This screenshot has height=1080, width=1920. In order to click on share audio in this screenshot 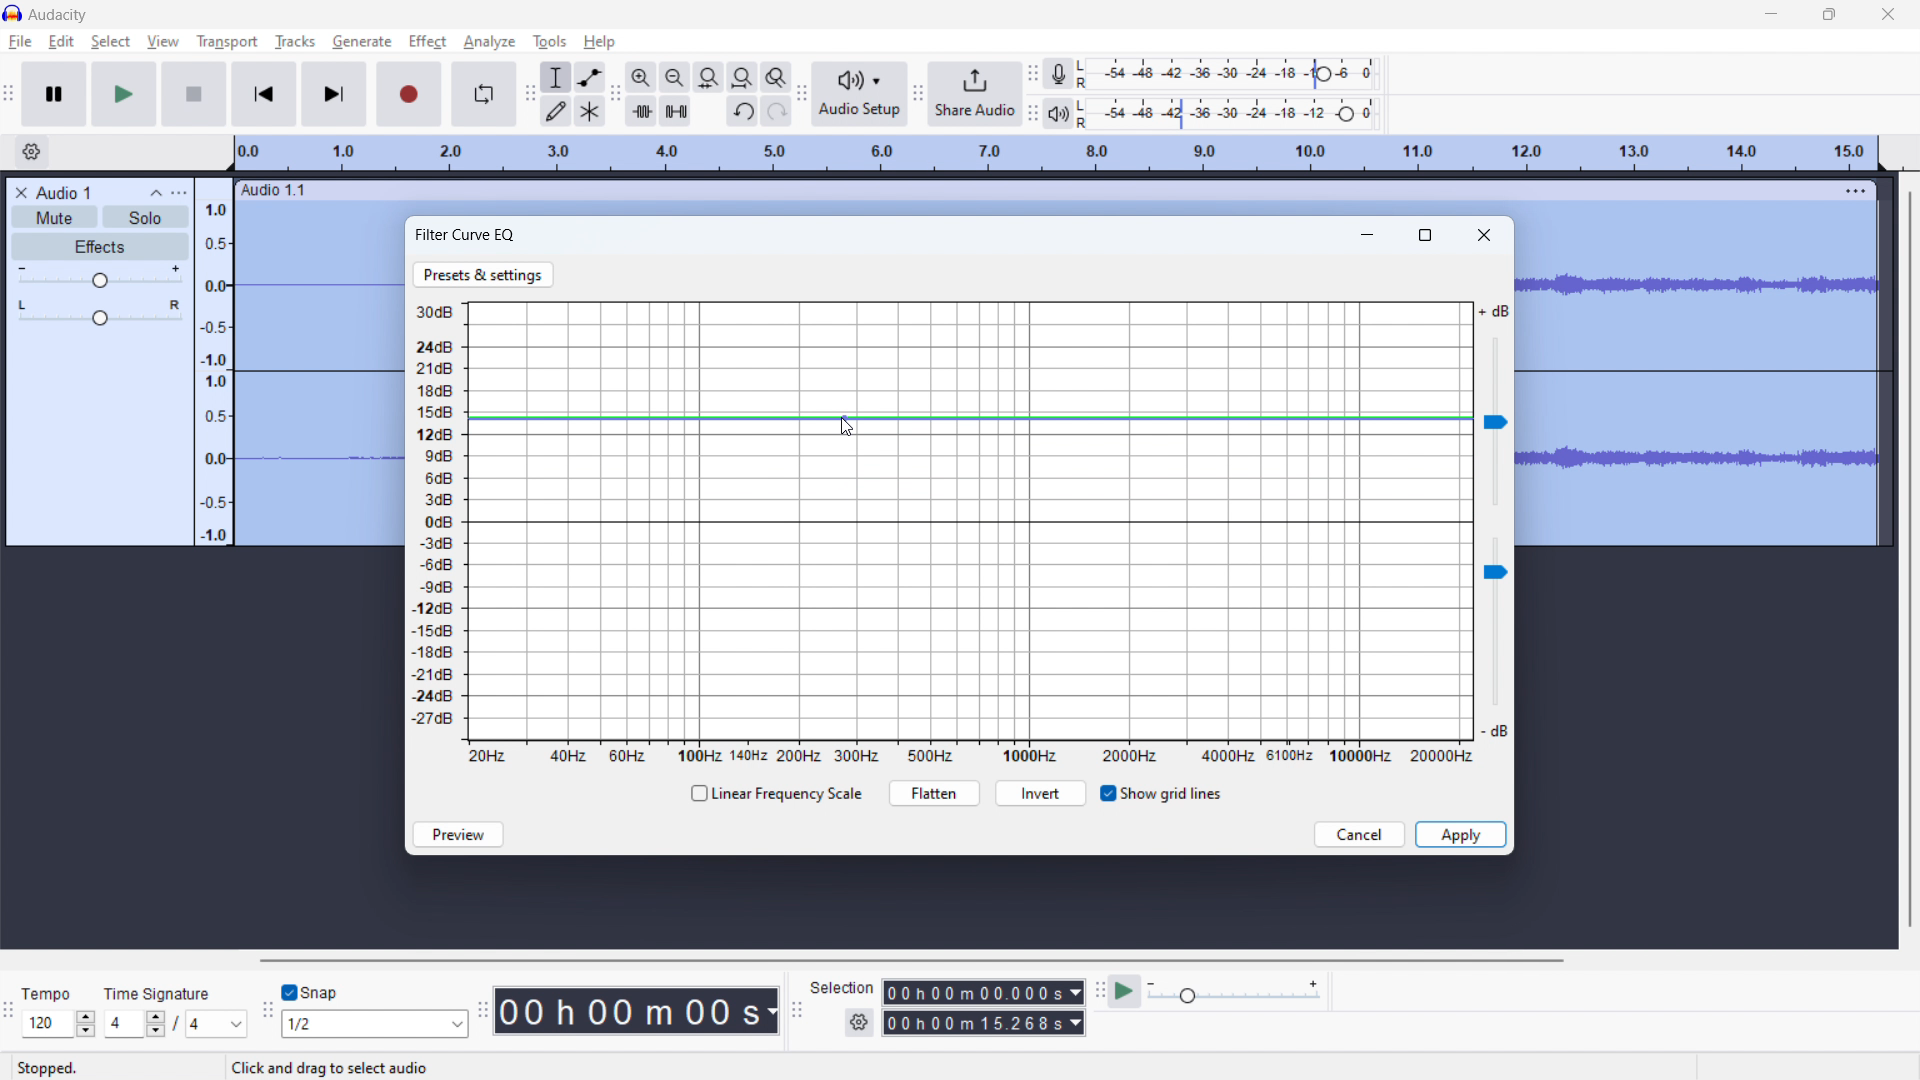, I will do `click(976, 94)`.